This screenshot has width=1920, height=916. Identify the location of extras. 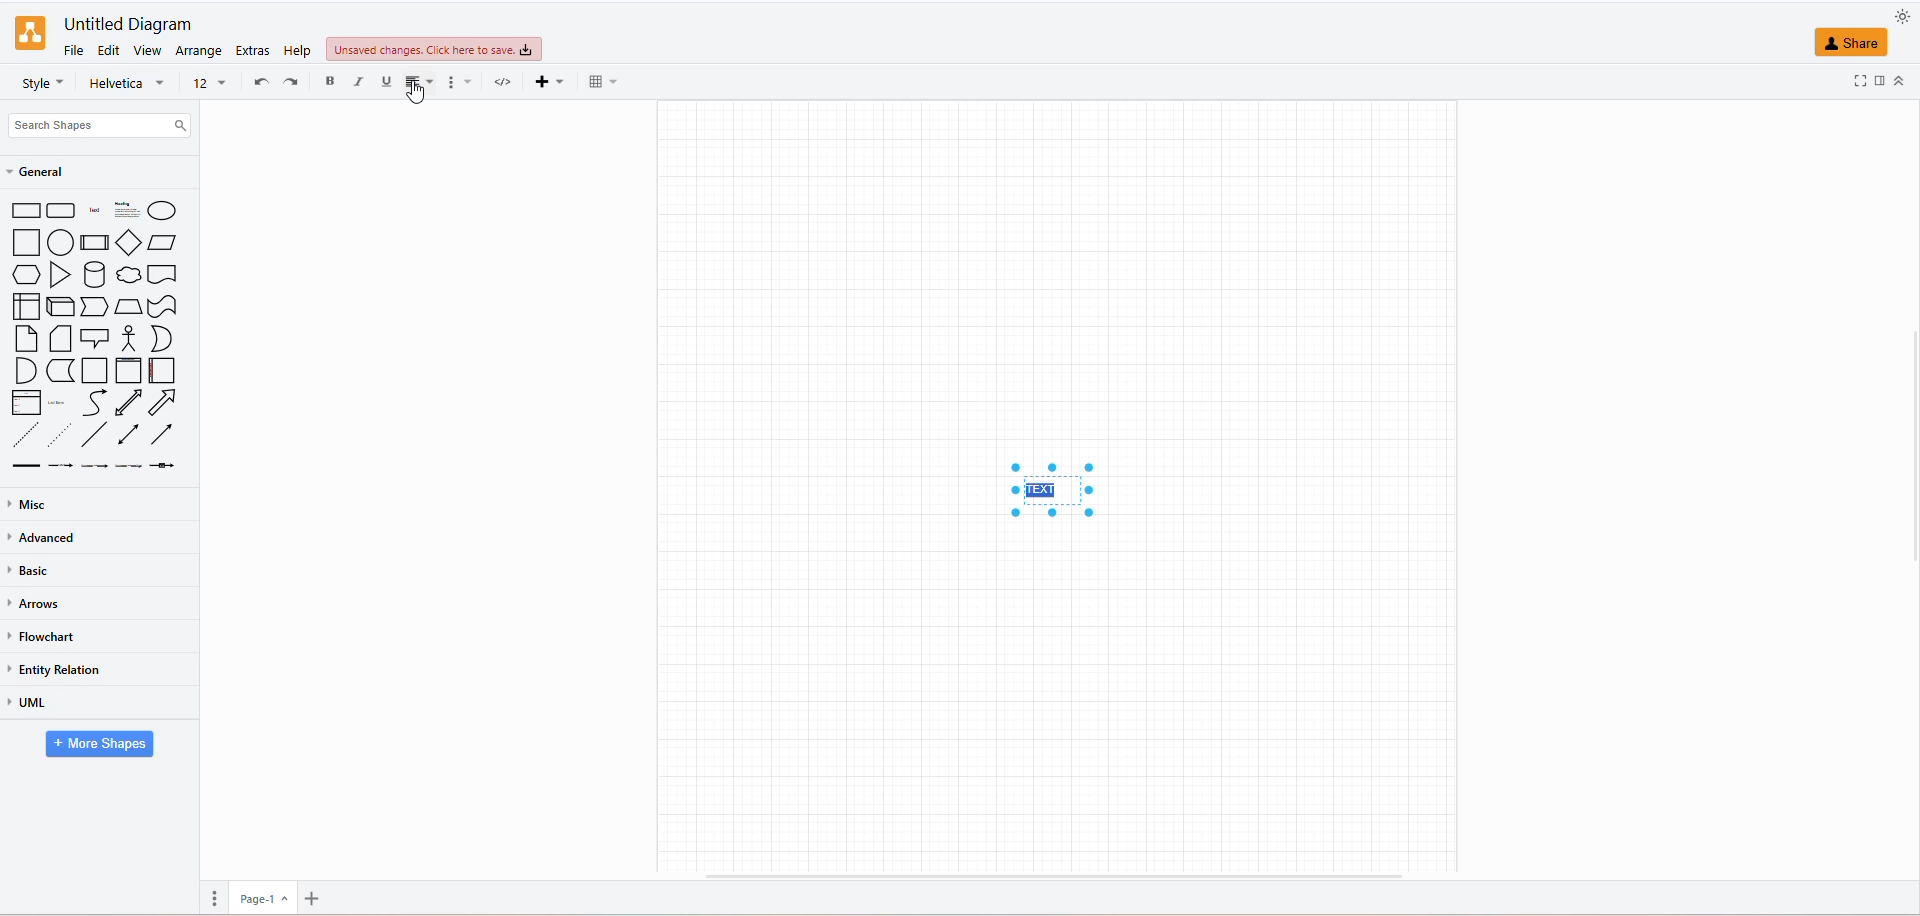
(254, 52).